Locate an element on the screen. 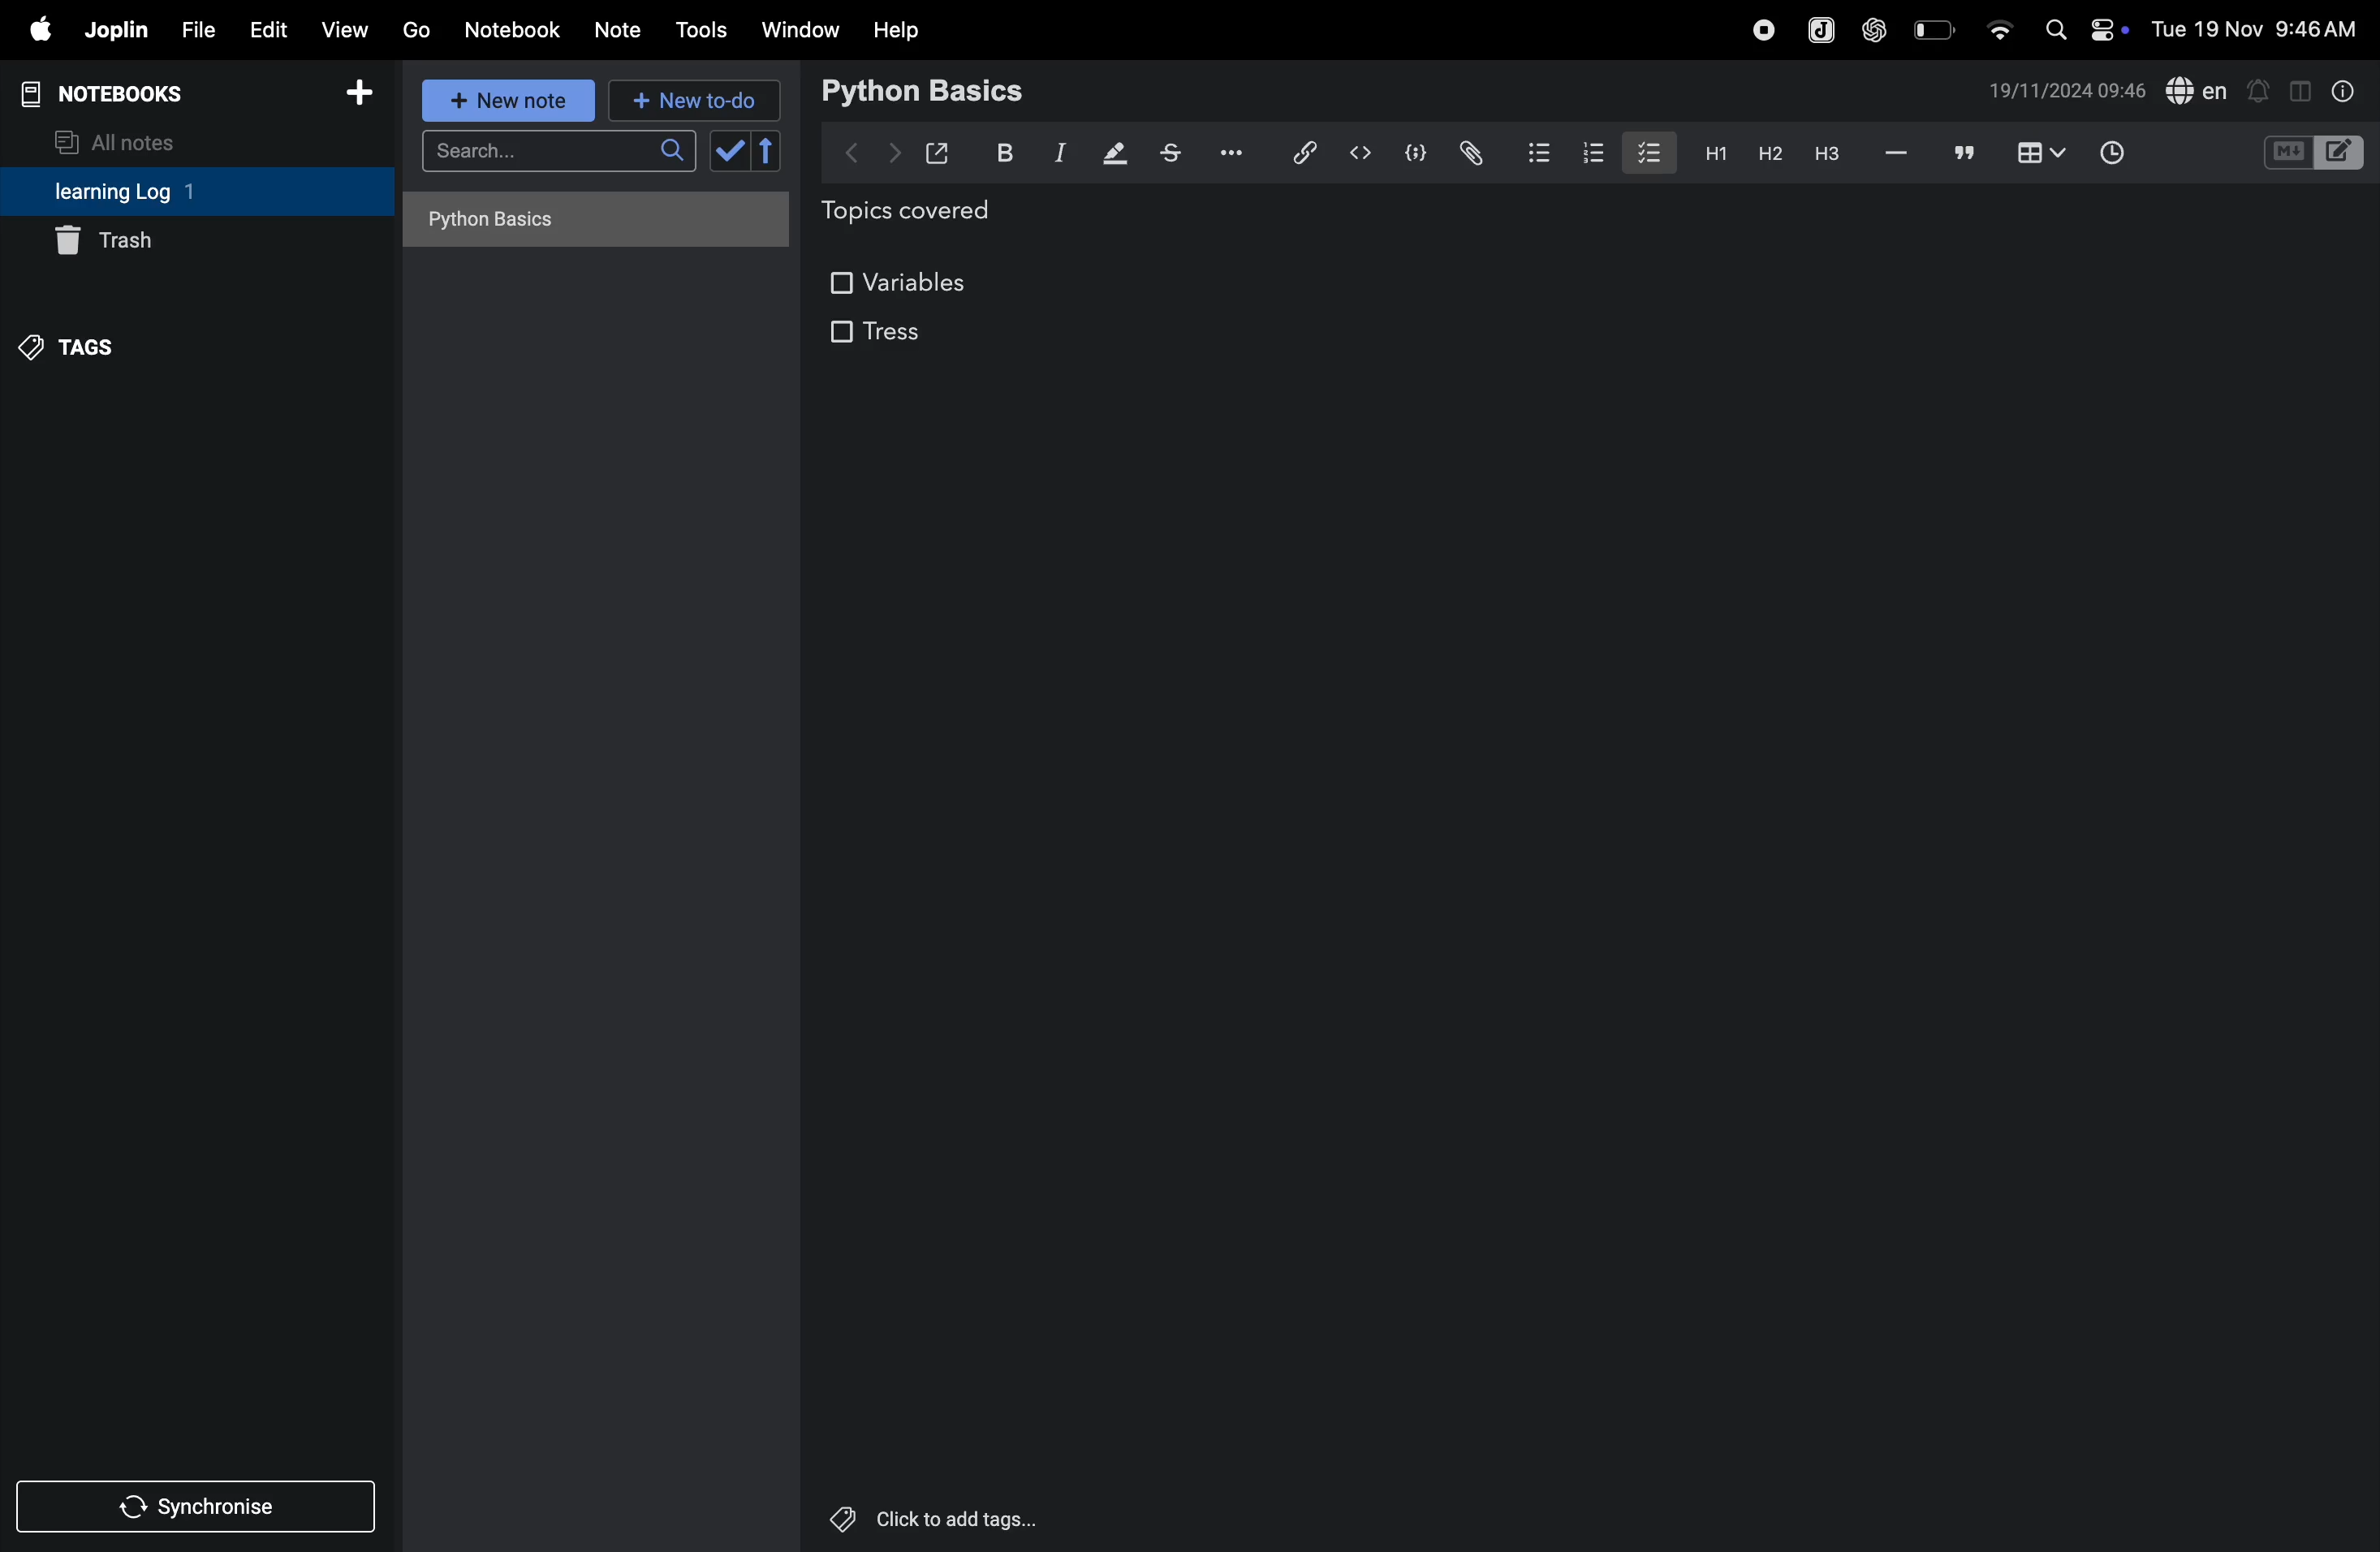  record is located at coordinates (1763, 27).